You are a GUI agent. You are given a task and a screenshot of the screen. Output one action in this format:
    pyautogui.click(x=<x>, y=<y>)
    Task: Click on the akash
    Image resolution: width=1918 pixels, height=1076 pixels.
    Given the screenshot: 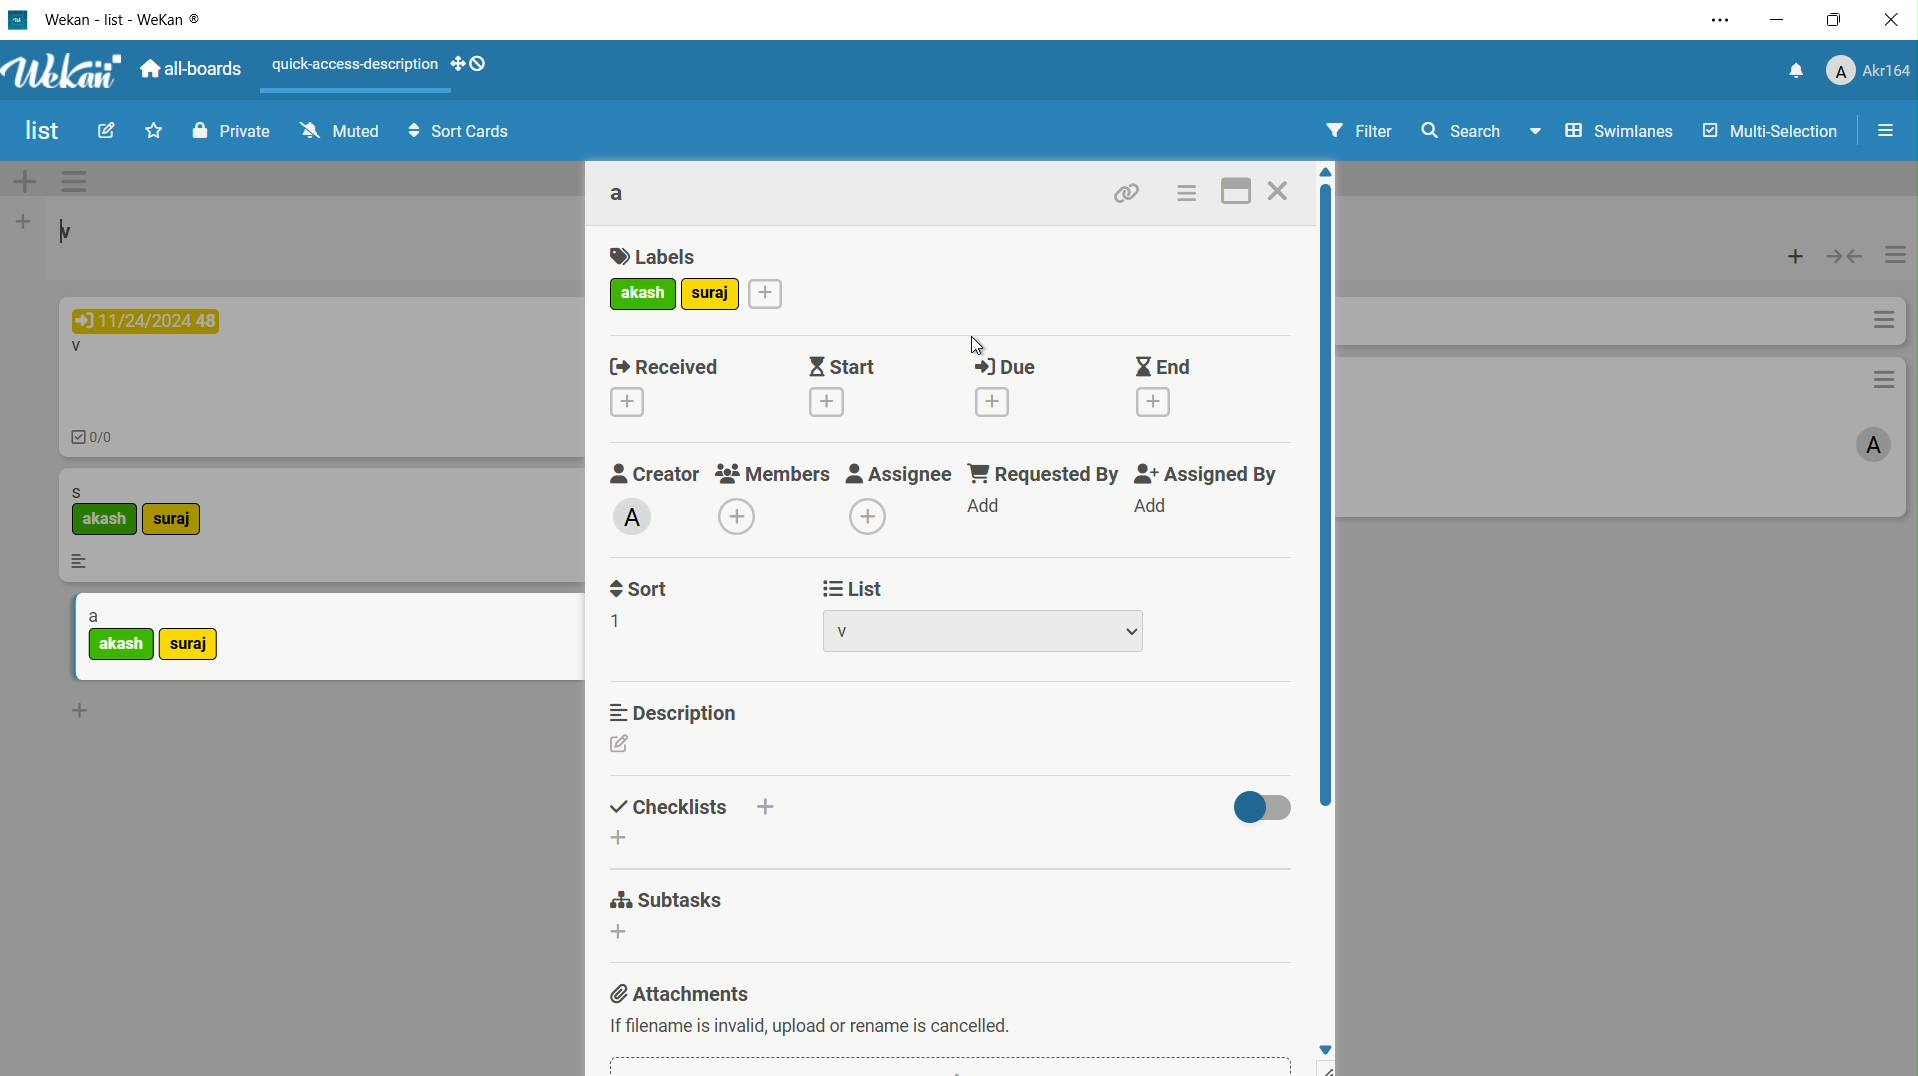 What is the action you would take?
    pyautogui.click(x=106, y=517)
    